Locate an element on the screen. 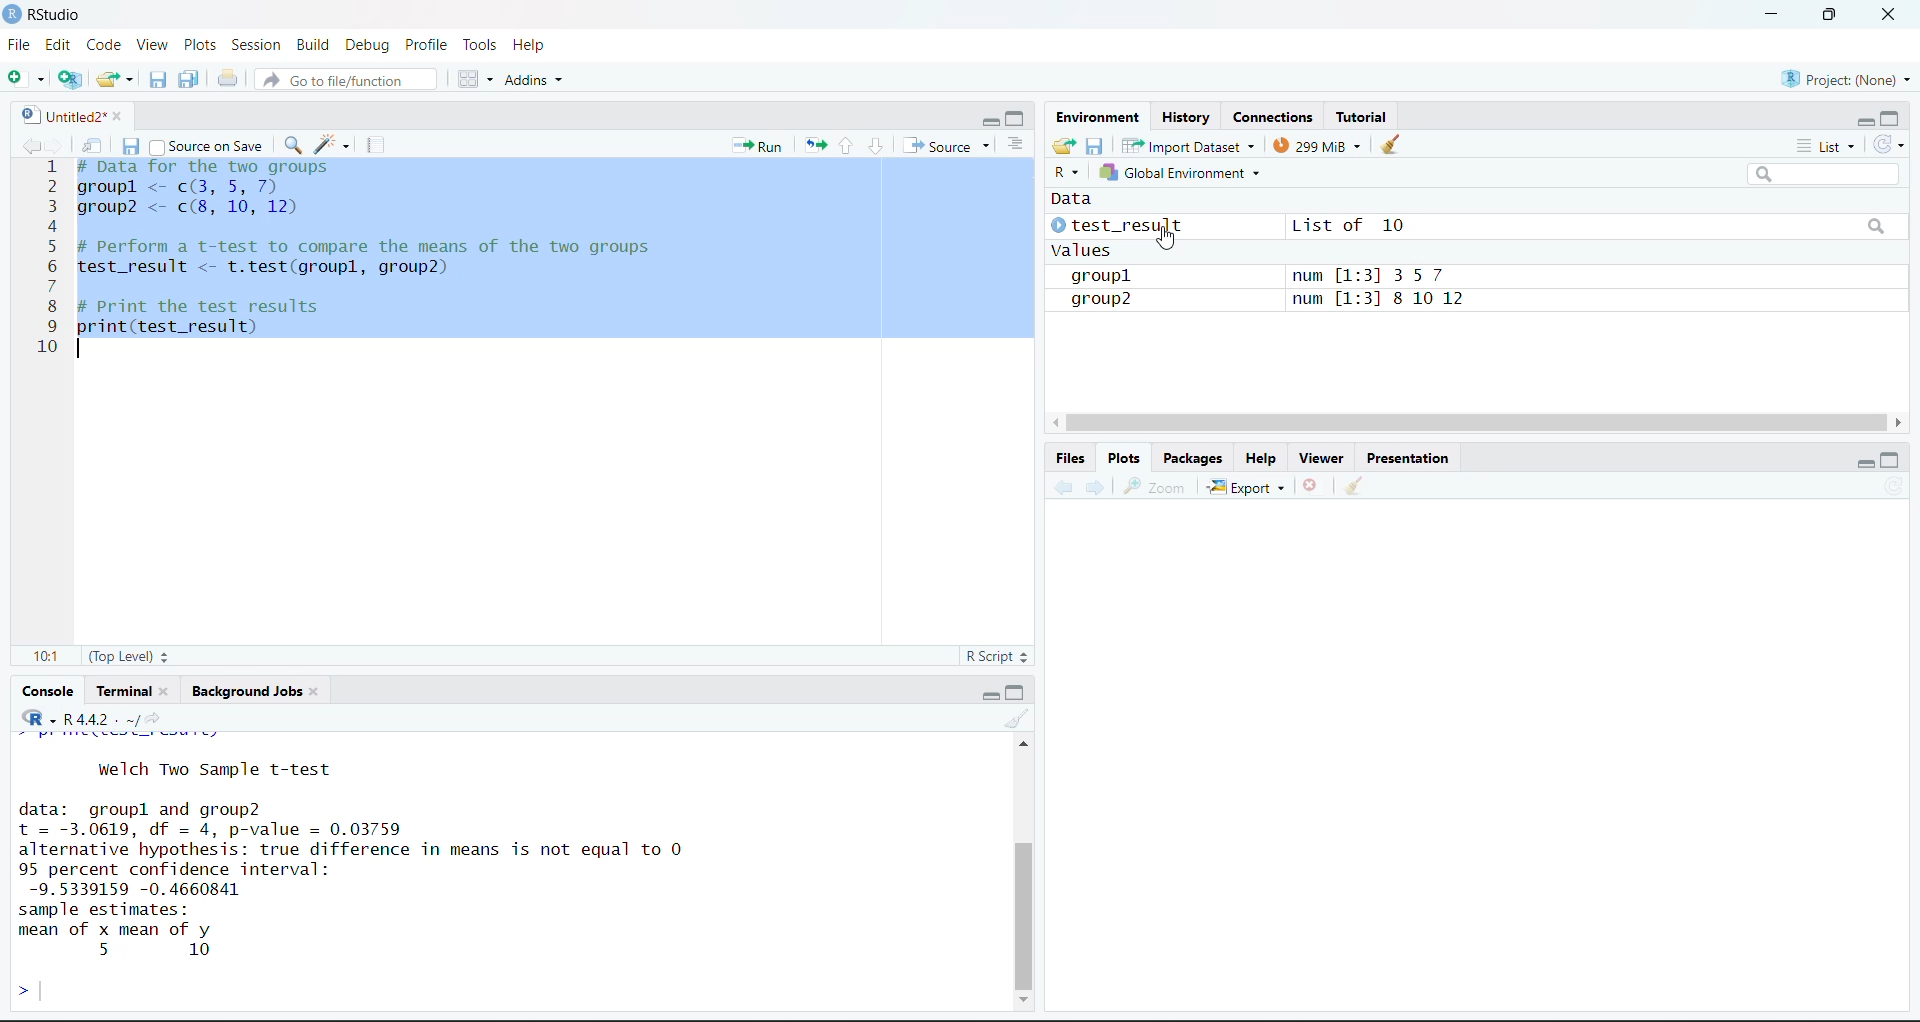  Files is located at coordinates (1070, 458).